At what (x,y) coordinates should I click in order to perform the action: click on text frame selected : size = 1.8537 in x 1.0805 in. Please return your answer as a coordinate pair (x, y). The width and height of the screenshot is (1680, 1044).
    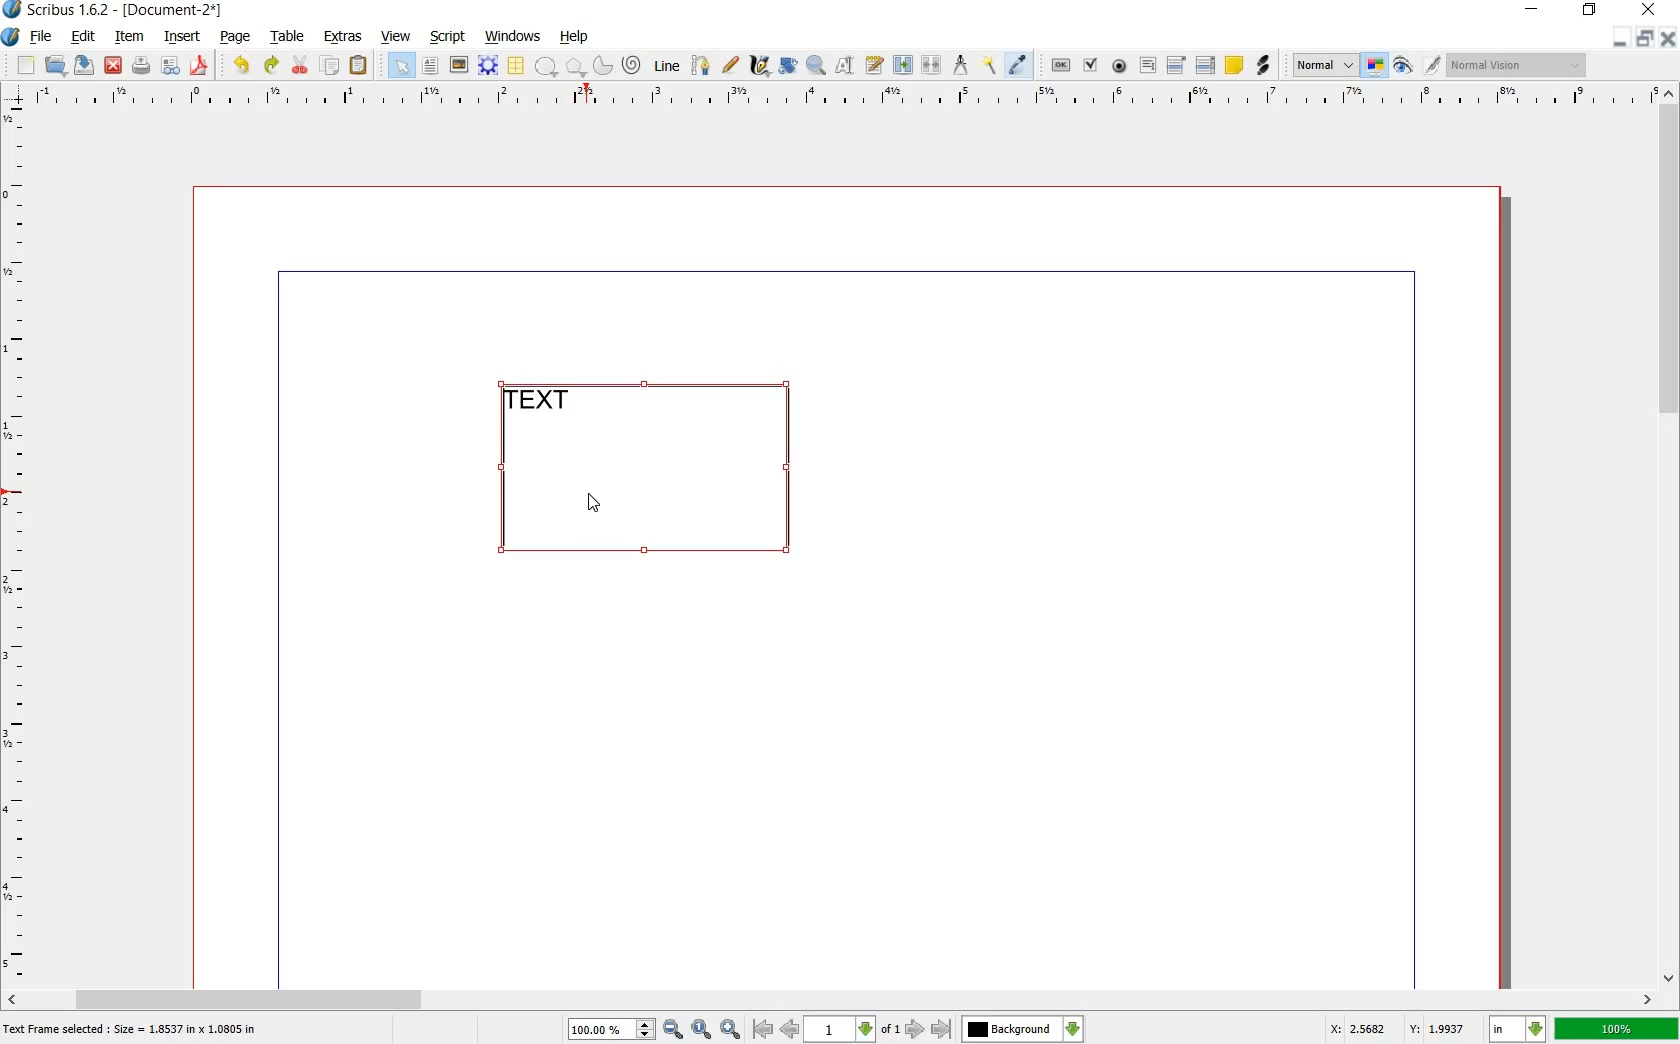
    Looking at the image, I should click on (134, 1031).